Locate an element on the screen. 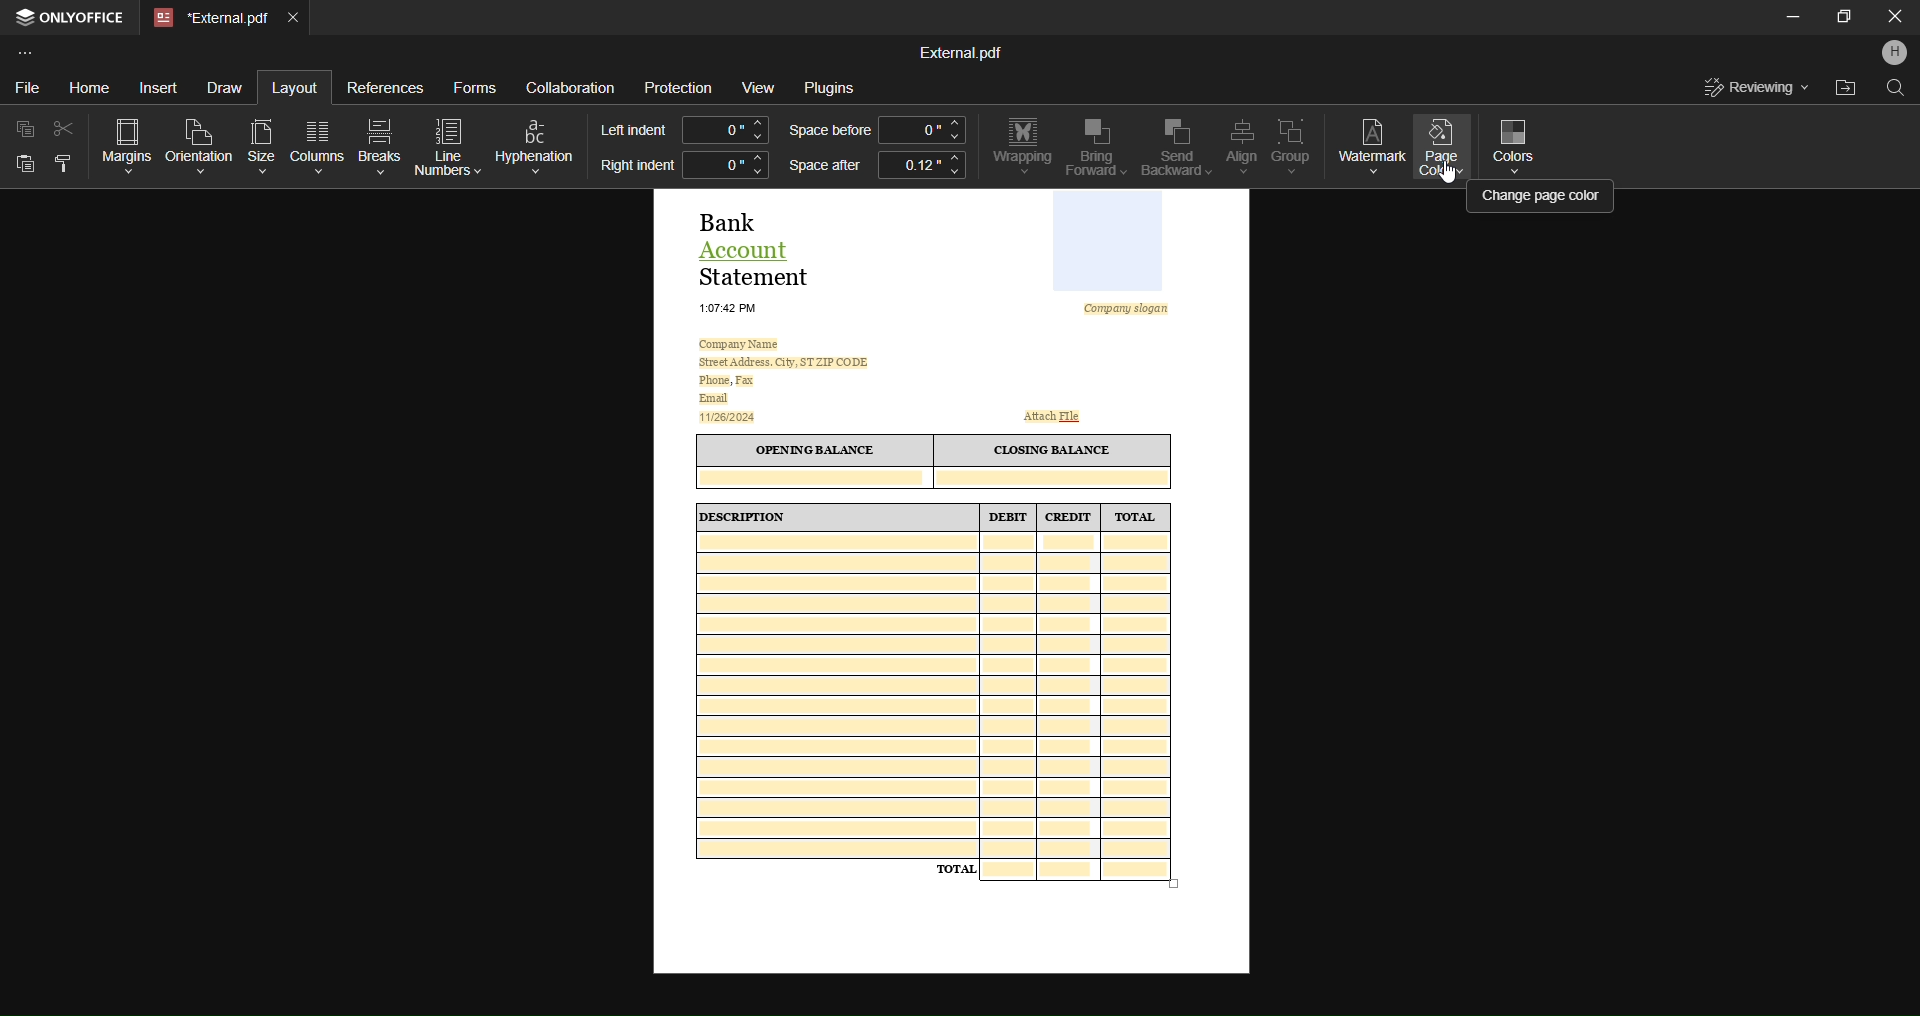 This screenshot has height=1016, width=1920. Groups is located at coordinates (1292, 146).